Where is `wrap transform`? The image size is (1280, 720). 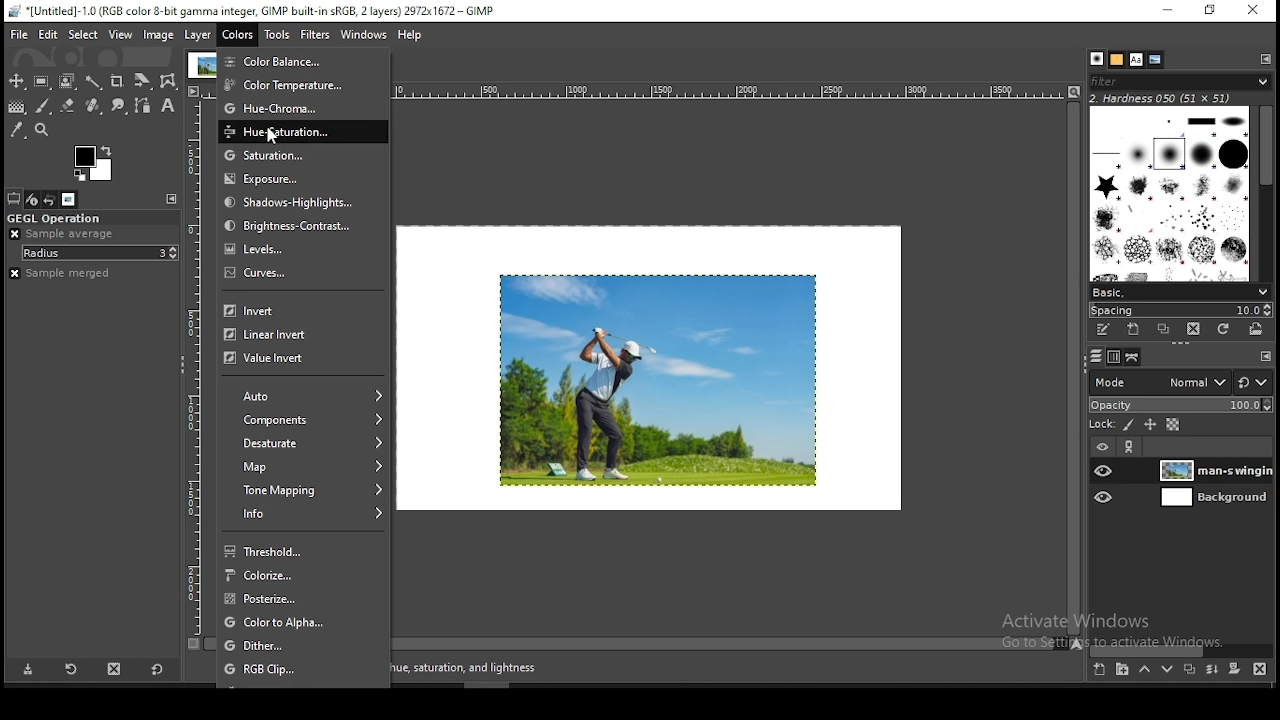 wrap transform is located at coordinates (168, 82).